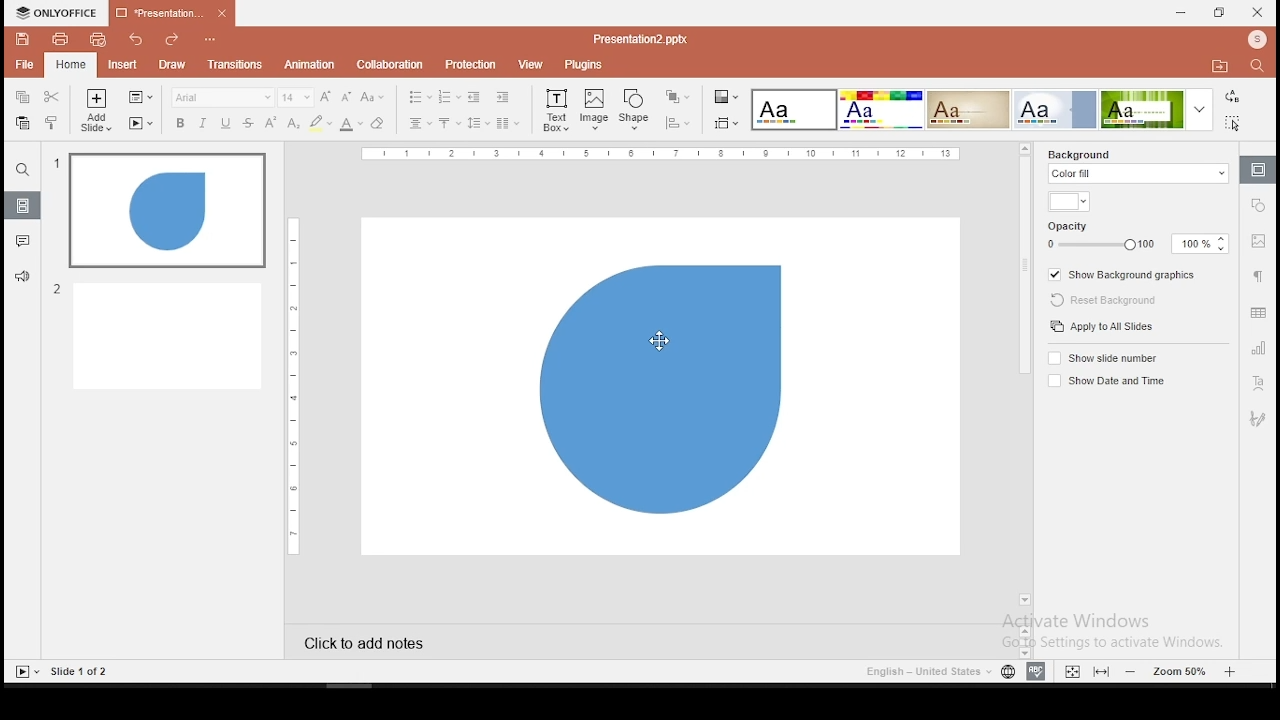  Describe the element at coordinates (179, 122) in the screenshot. I see `bold` at that location.